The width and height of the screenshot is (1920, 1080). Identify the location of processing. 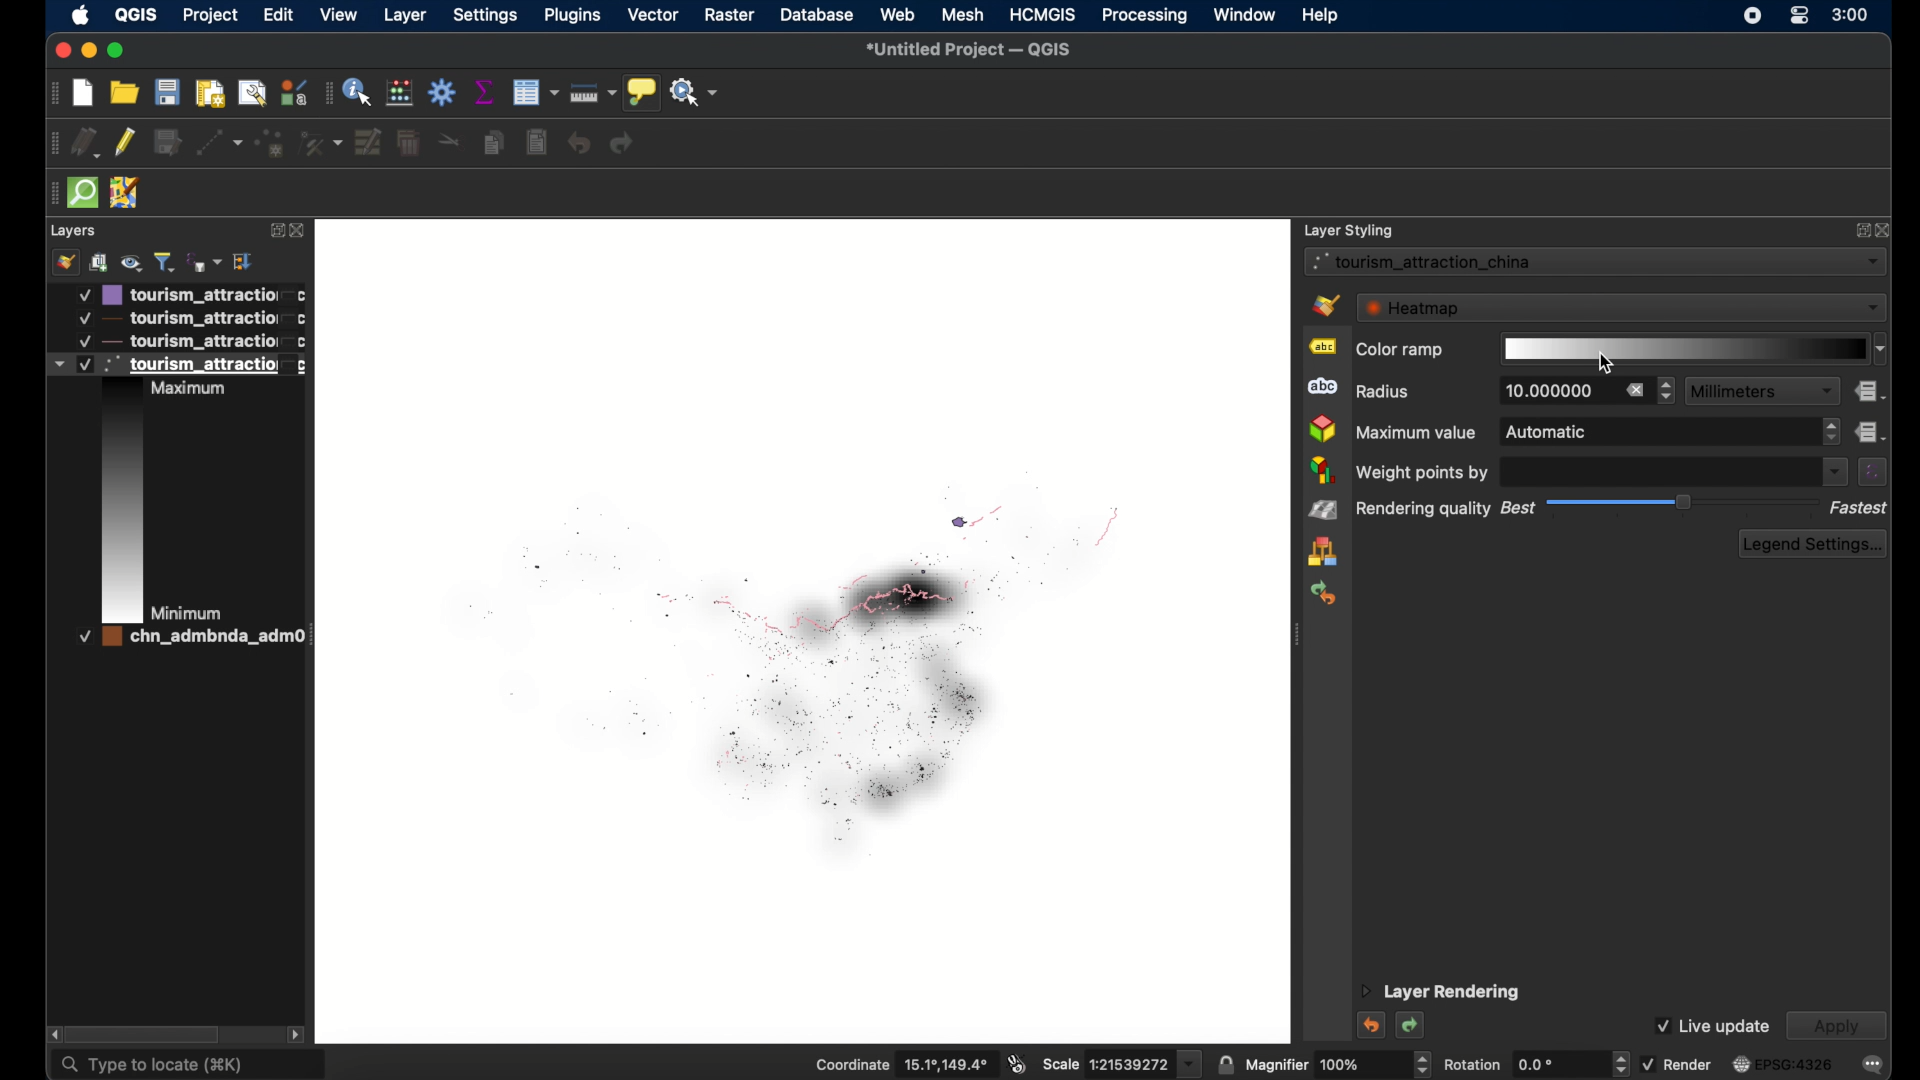
(1143, 16).